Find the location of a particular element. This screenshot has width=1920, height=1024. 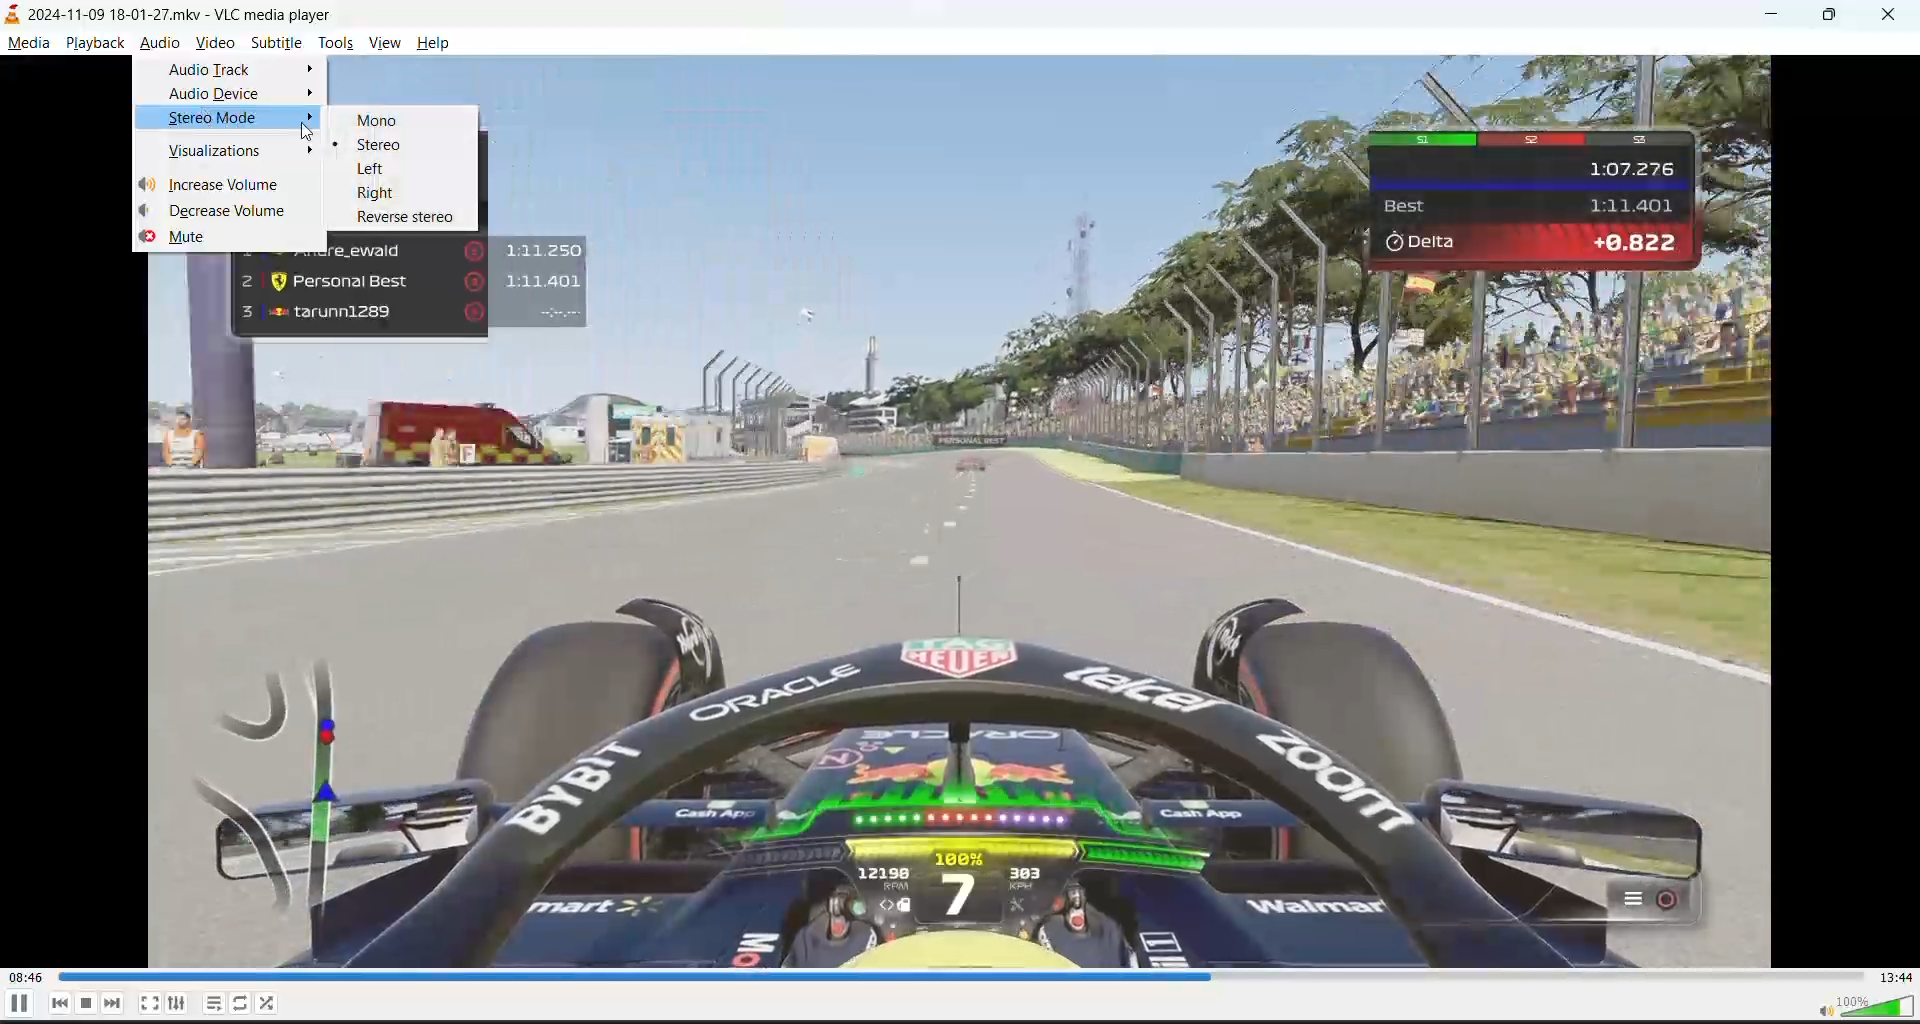

help is located at coordinates (435, 43).